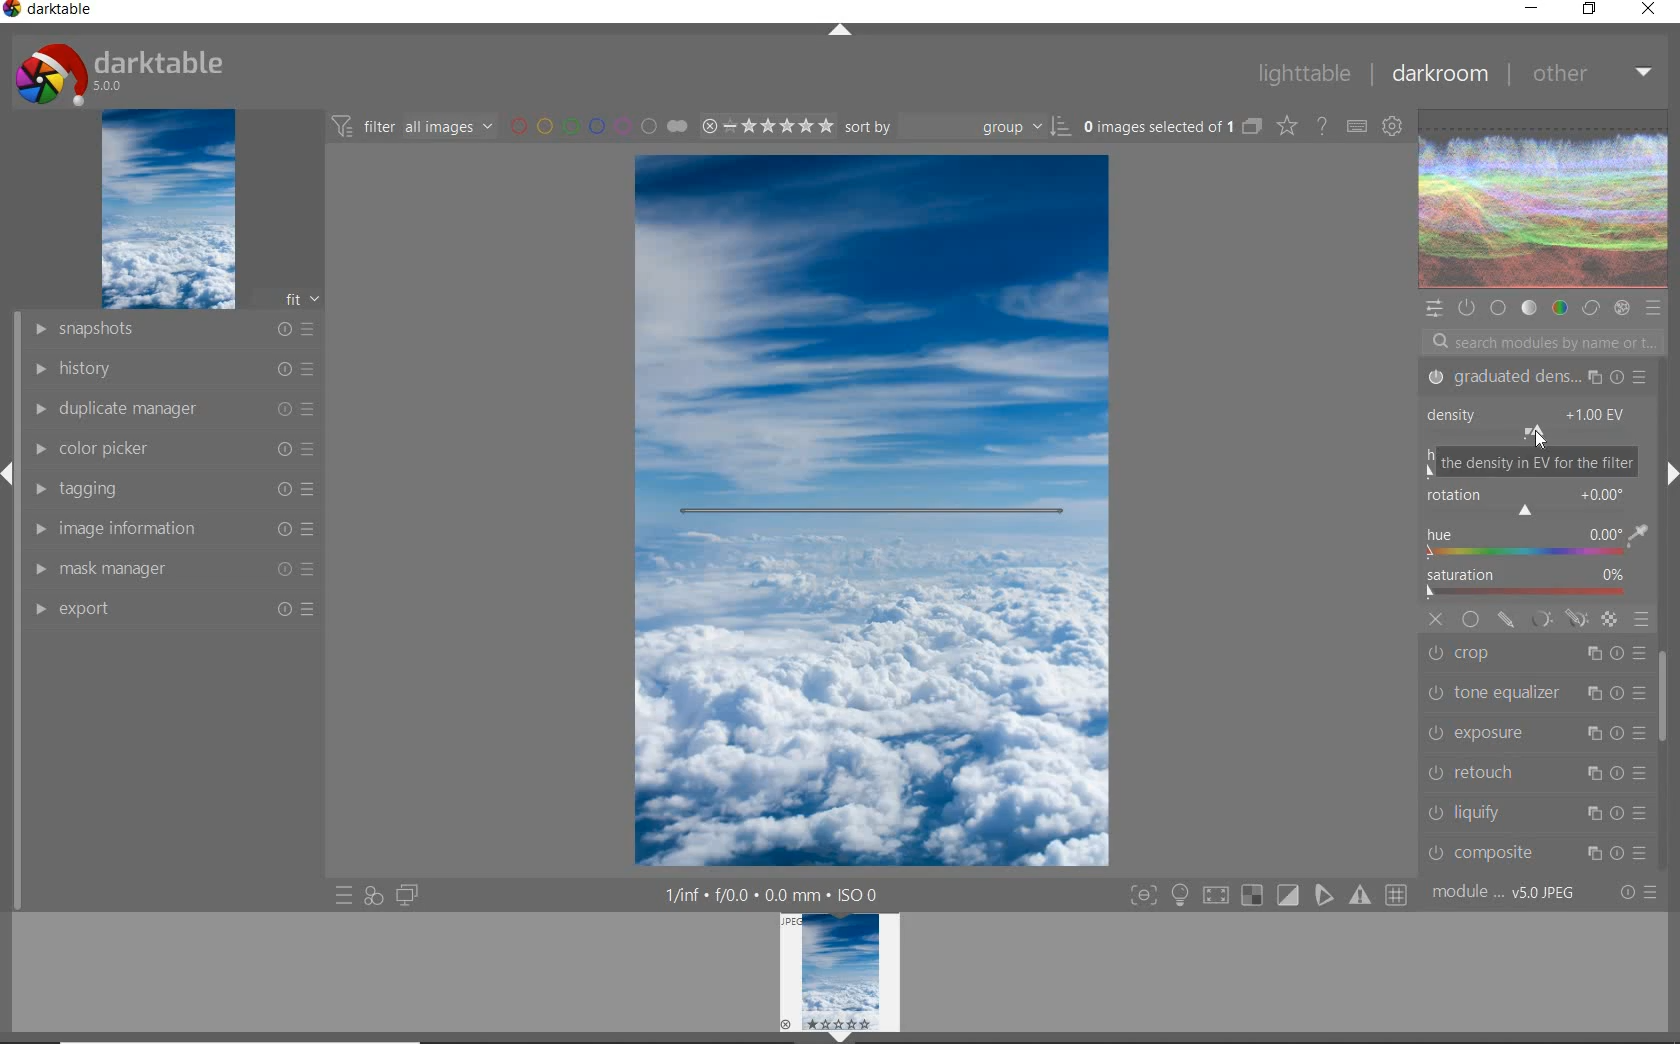  What do you see at coordinates (764, 123) in the screenshot?
I see `SELECTED IMAGE RANGE RATING` at bounding box center [764, 123].